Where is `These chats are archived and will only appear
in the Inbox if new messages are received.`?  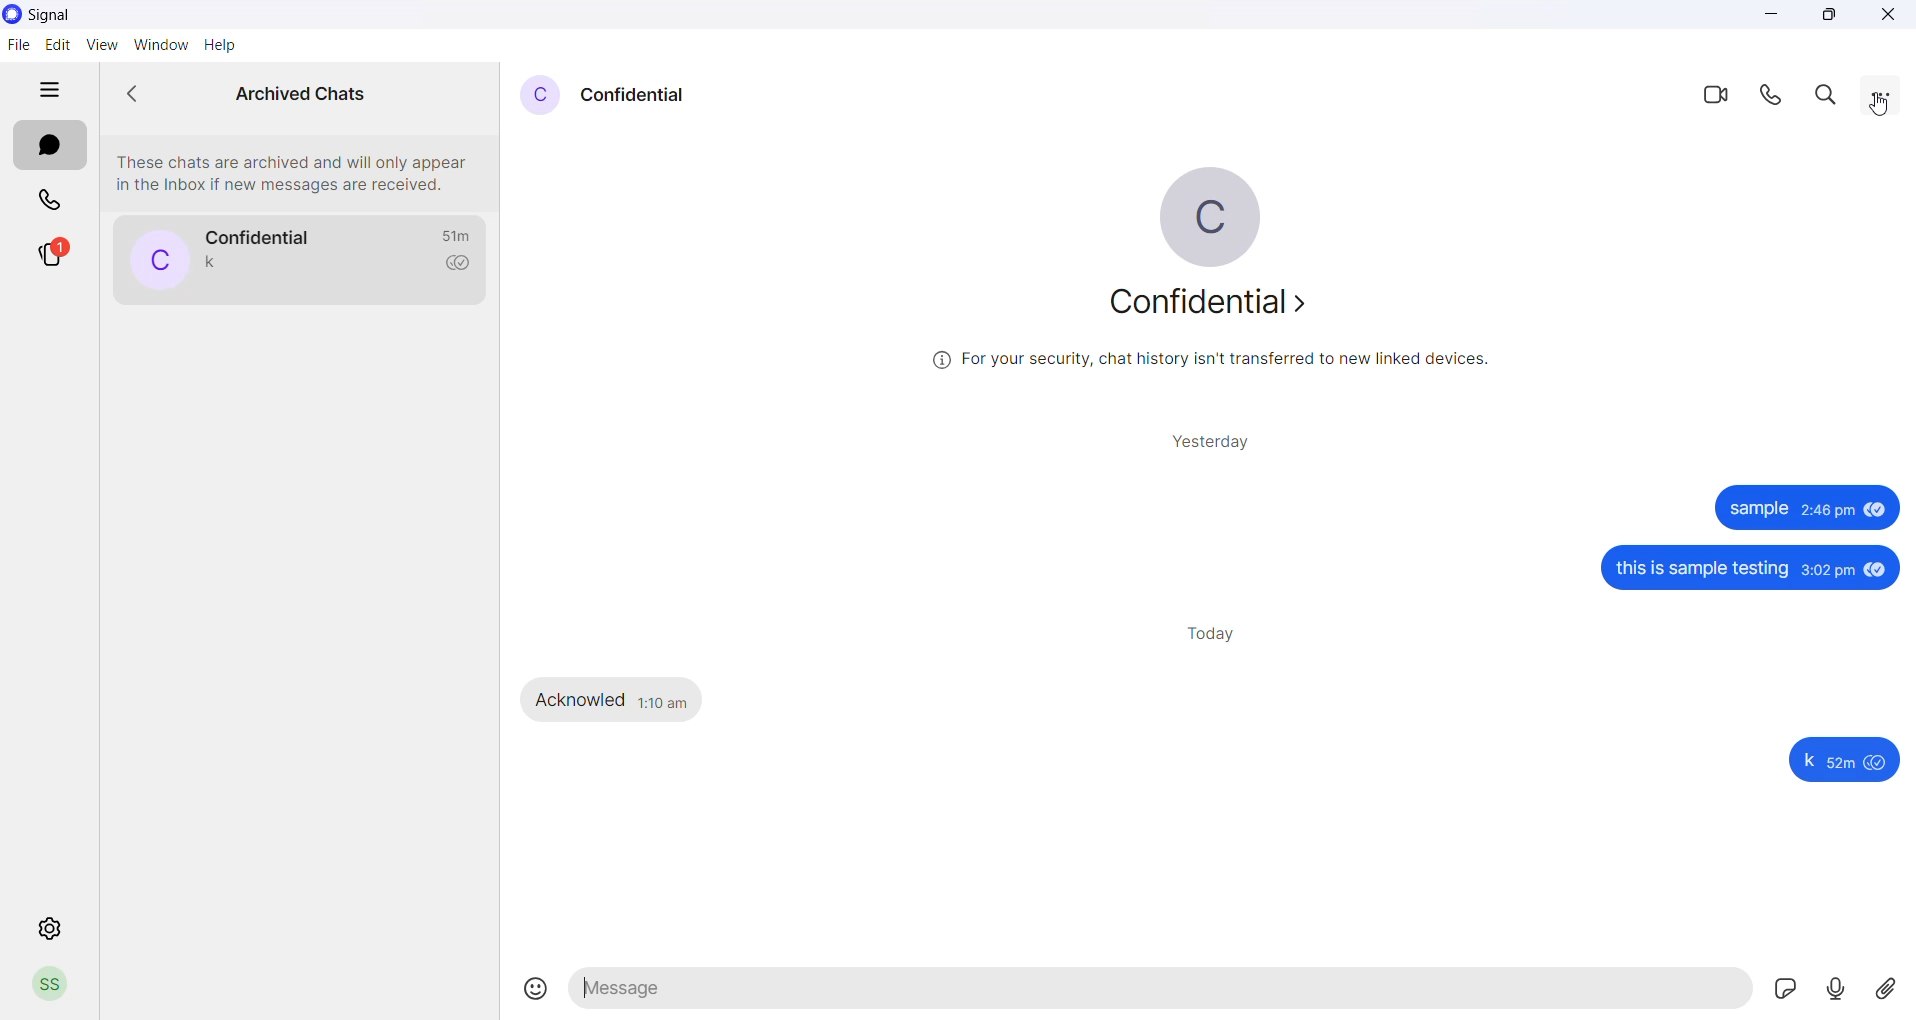
These chats are archived and will only appear
in the Inbox if new messages are received. is located at coordinates (297, 171).